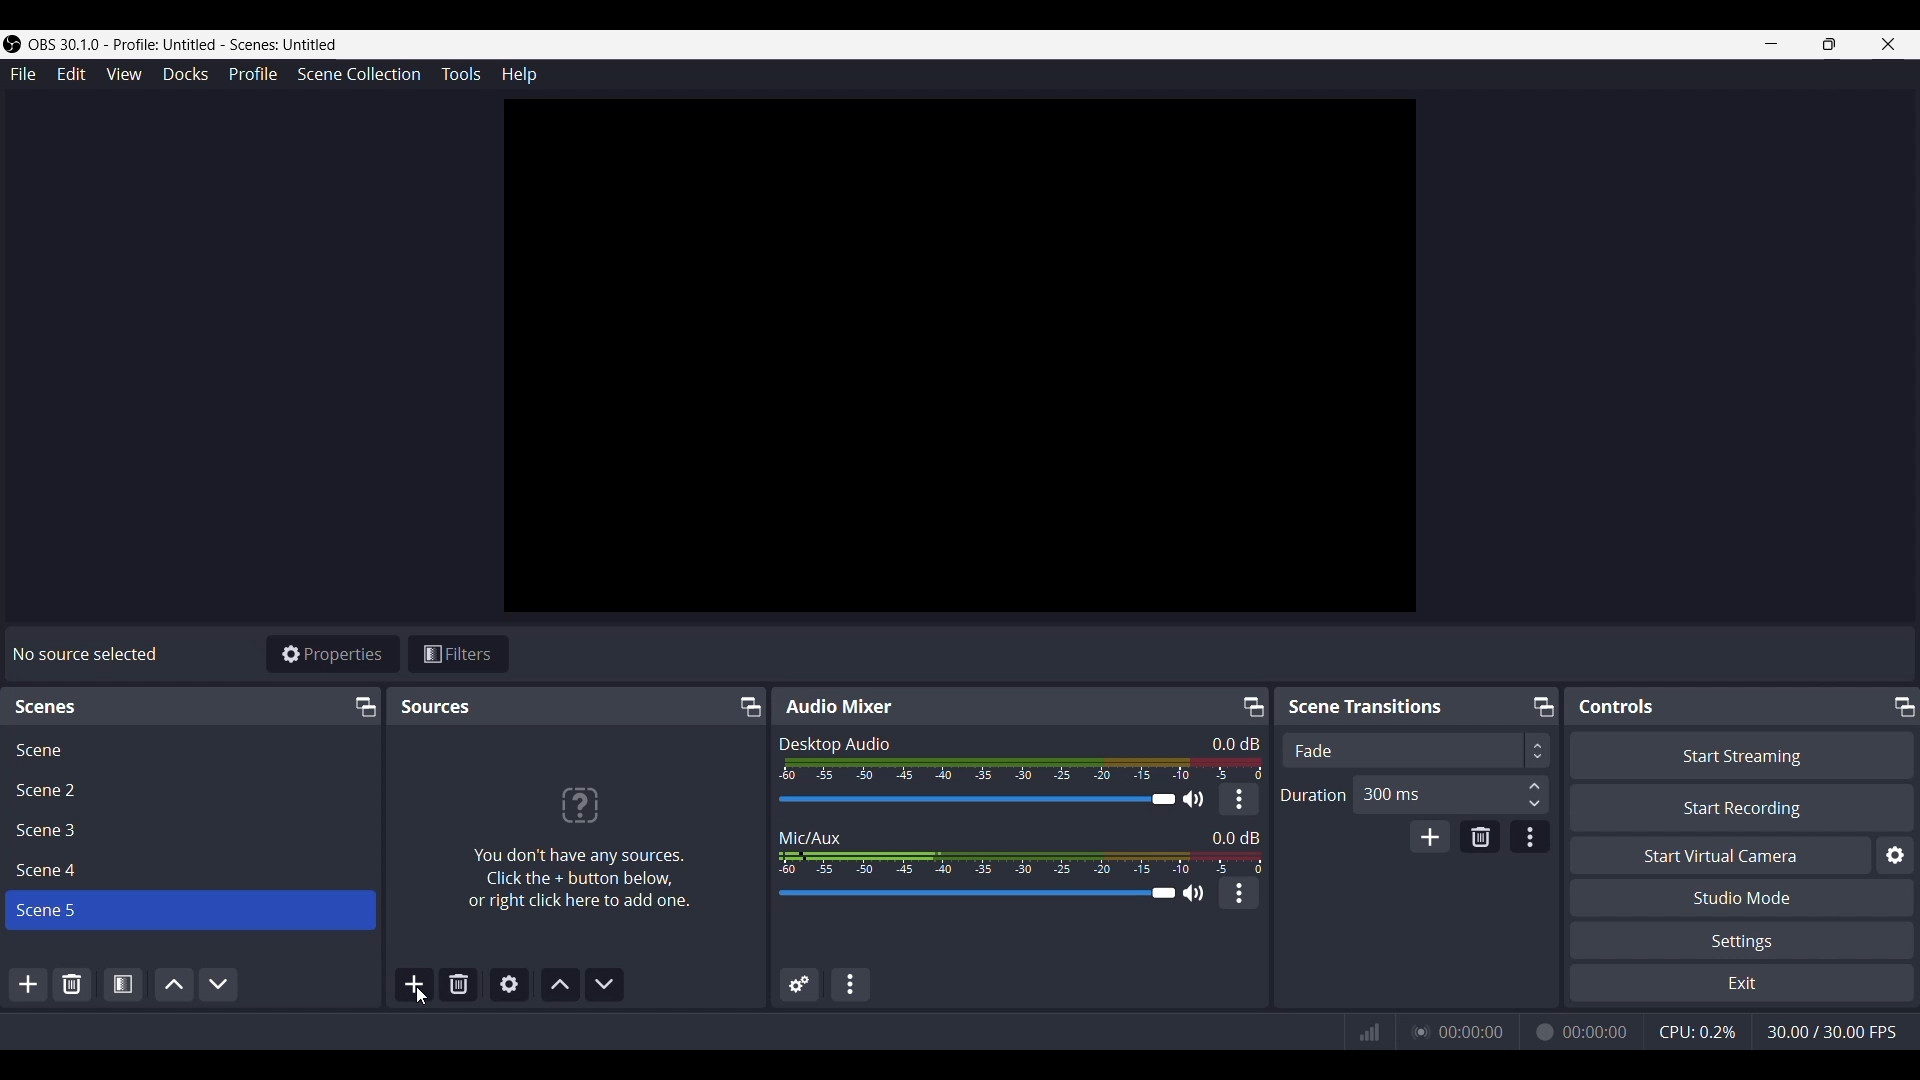 The height and width of the screenshot is (1080, 1920). I want to click on Filters, so click(461, 652).